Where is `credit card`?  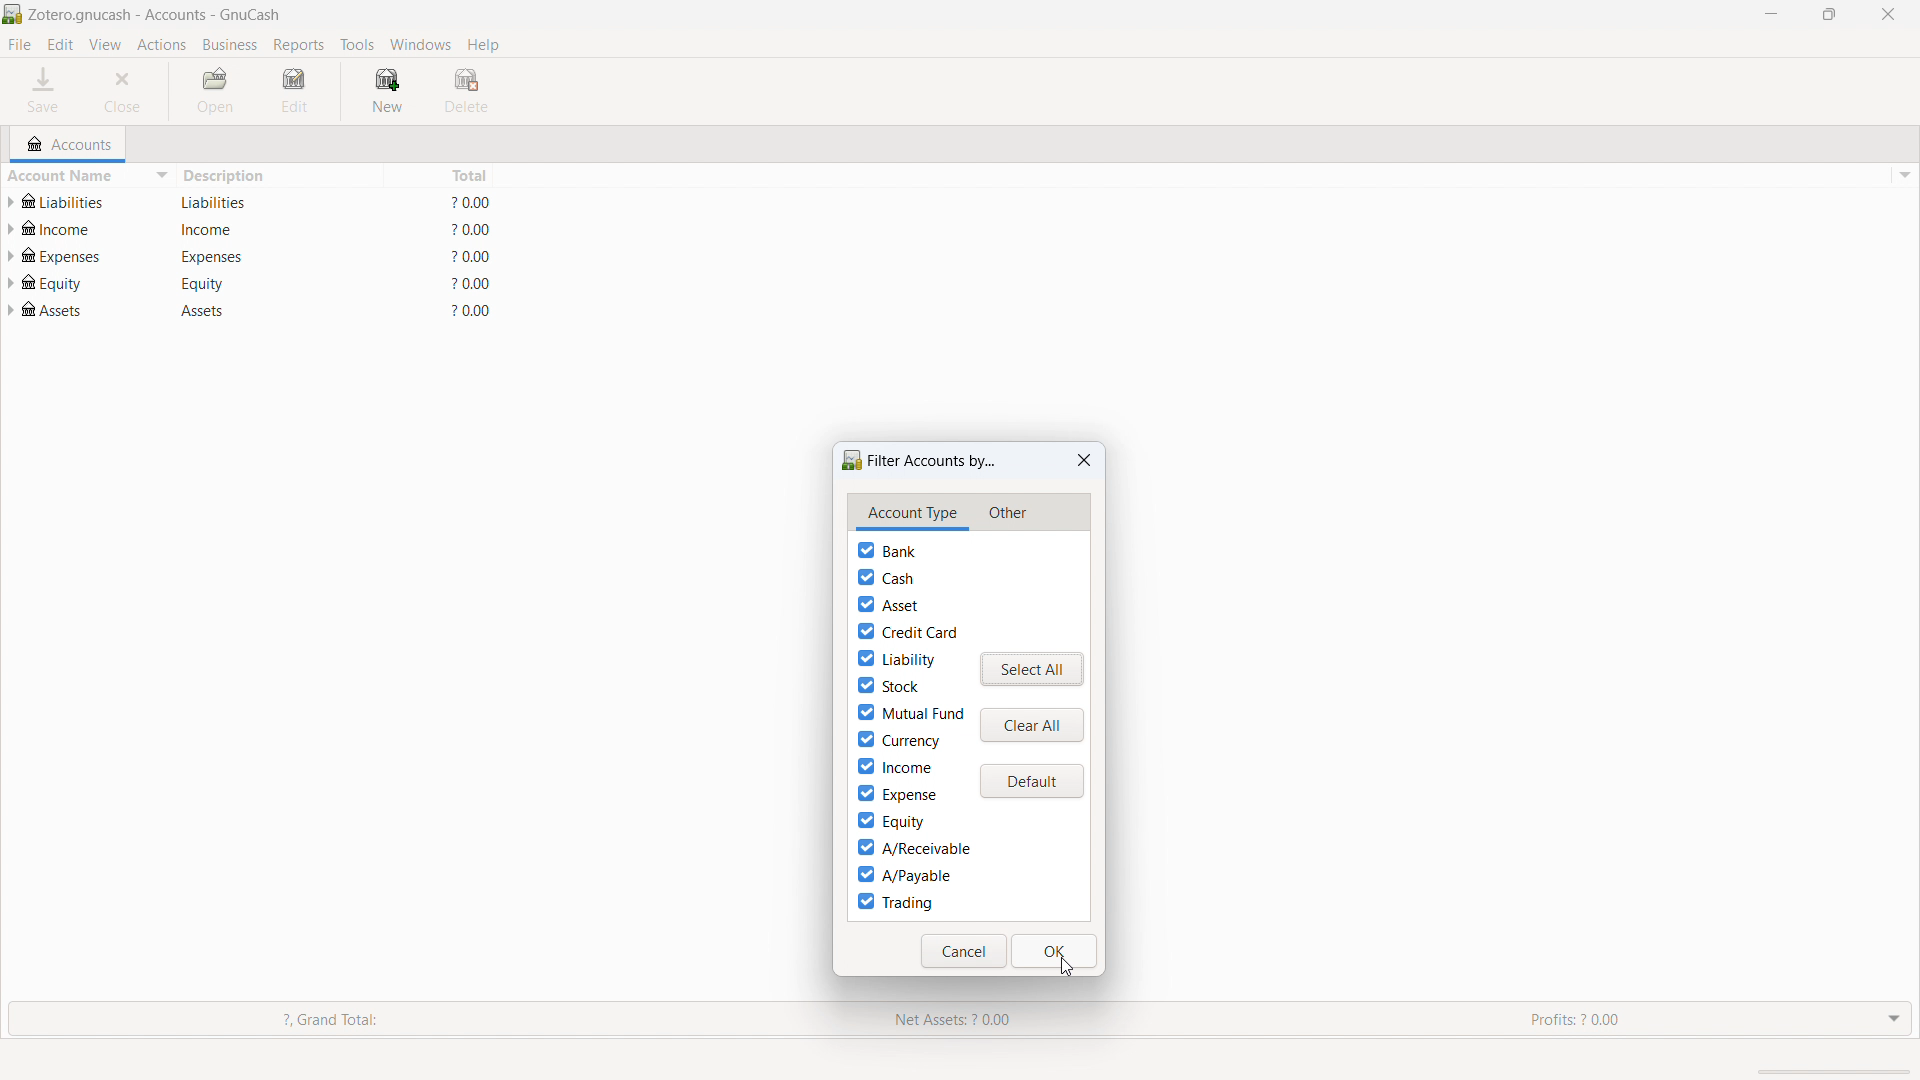 credit card is located at coordinates (908, 631).